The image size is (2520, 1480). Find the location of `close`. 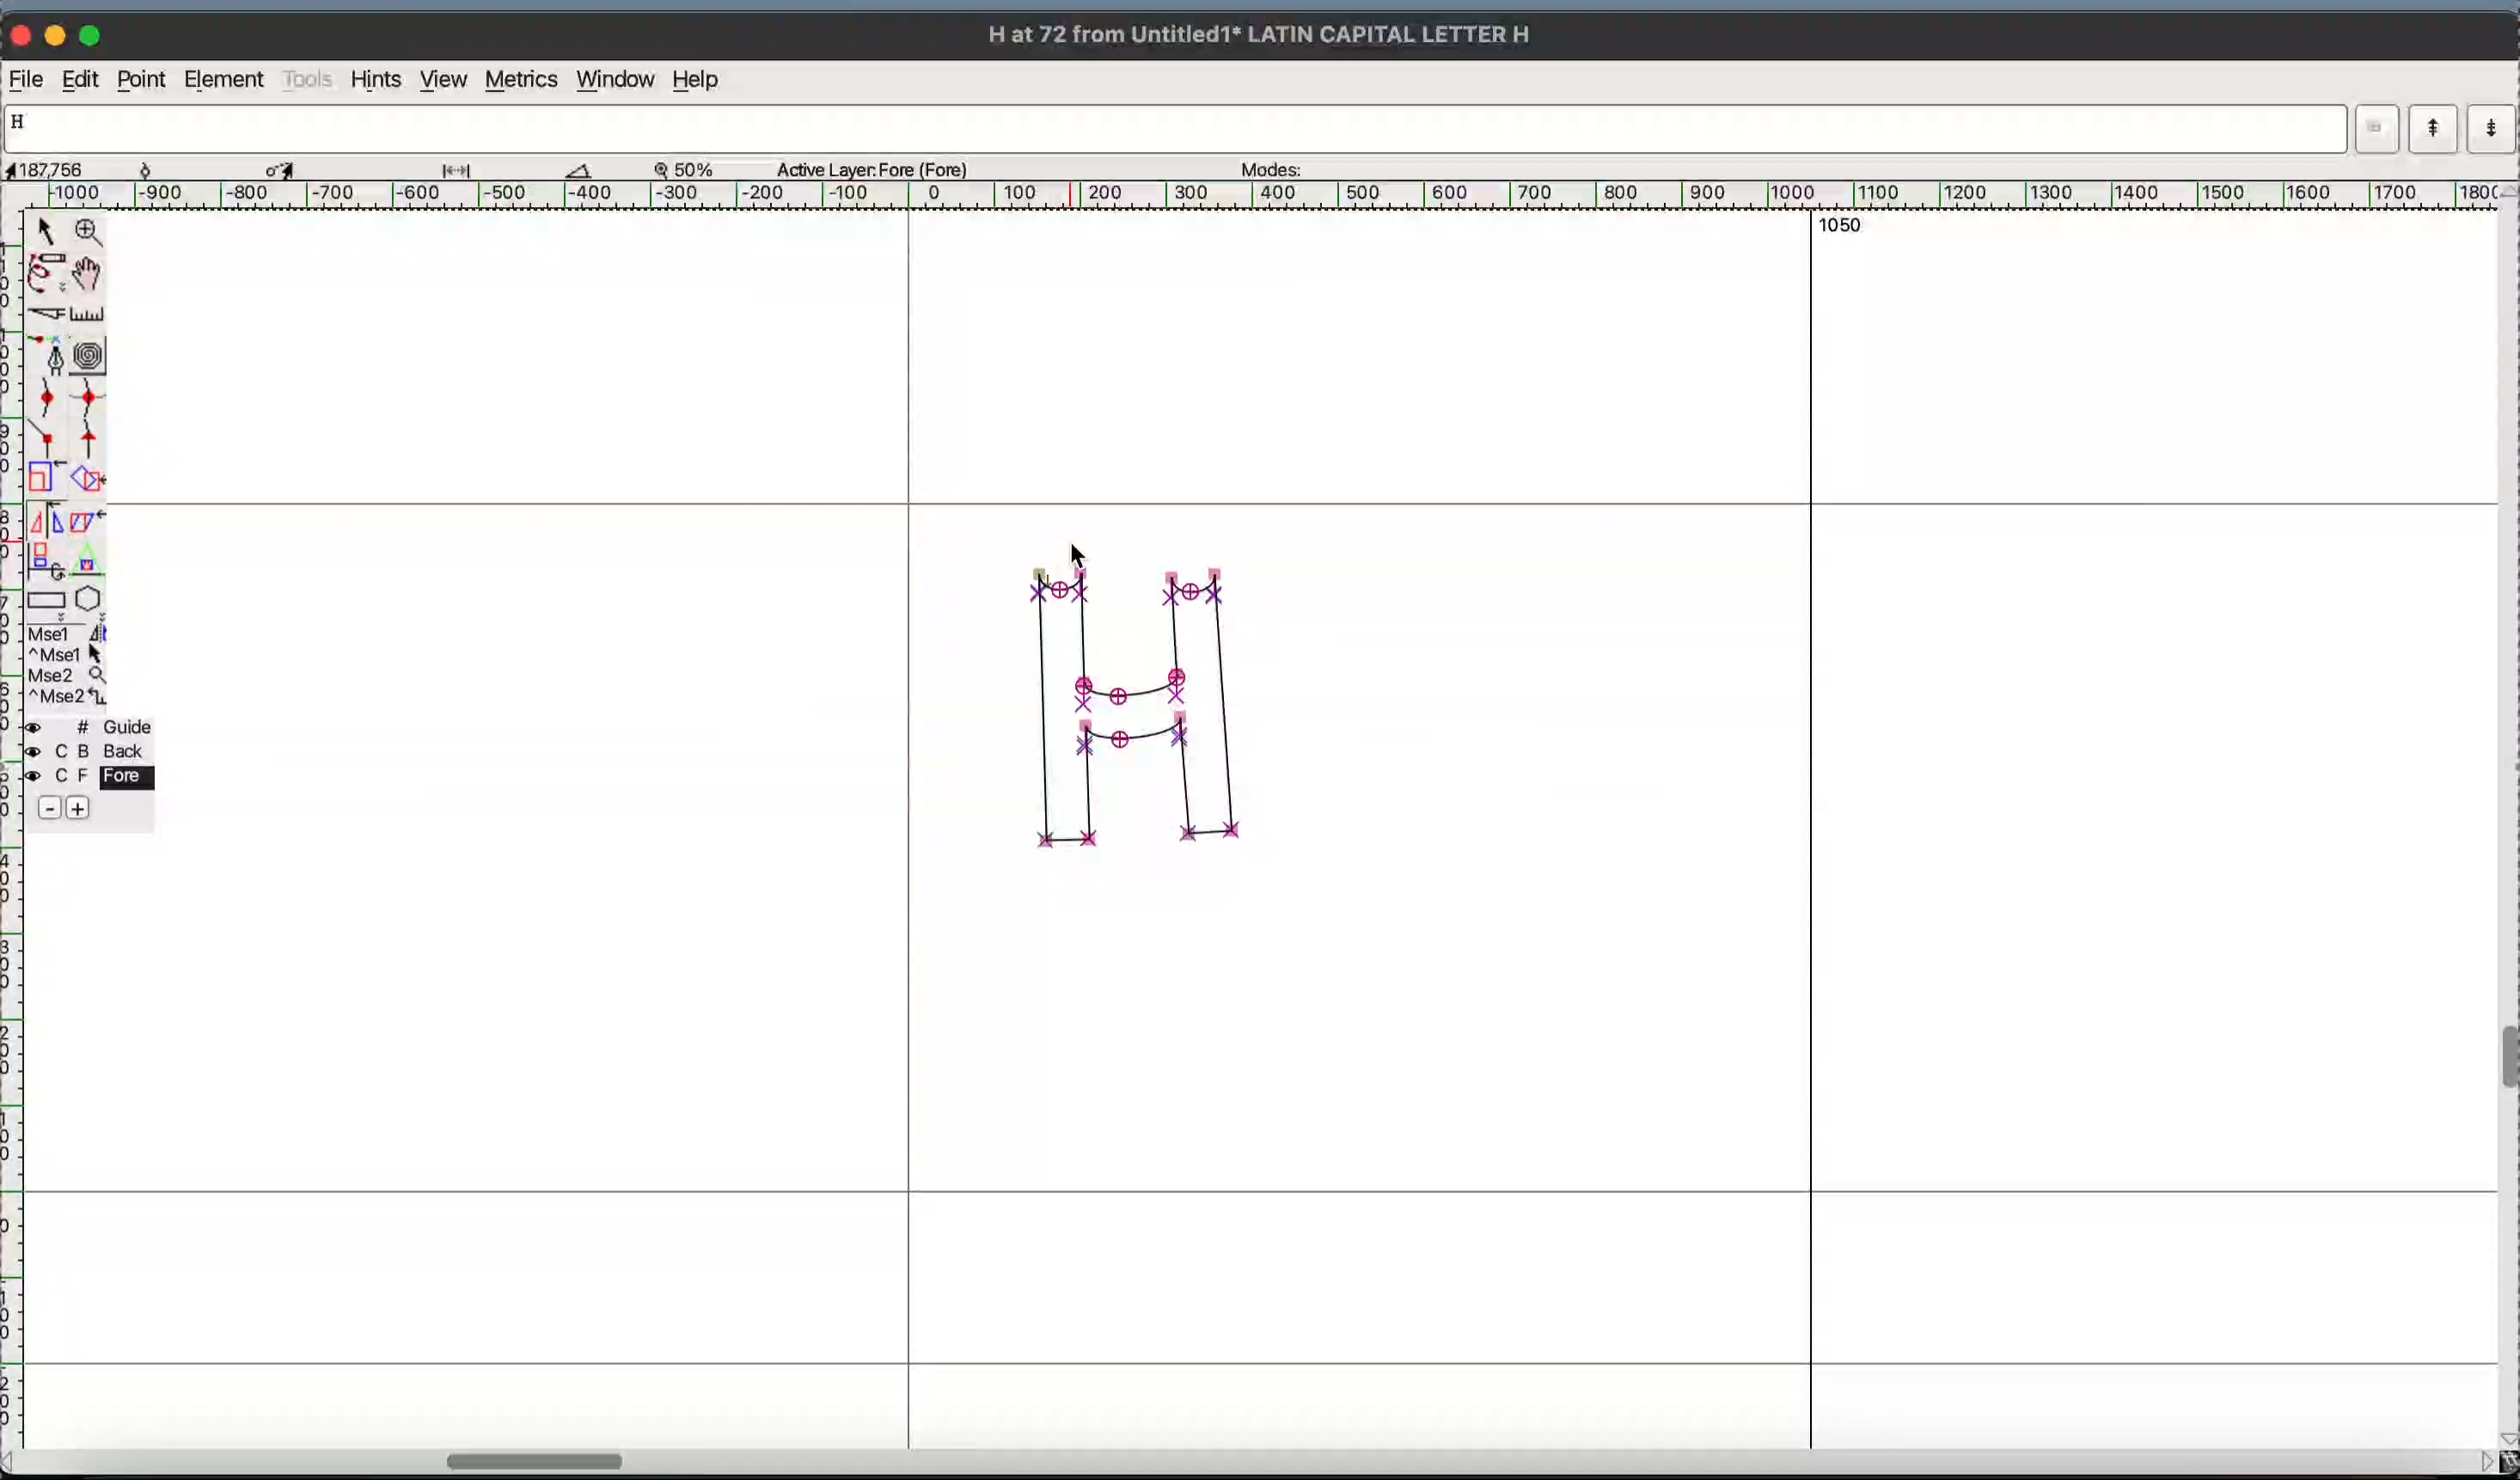

close is located at coordinates (21, 32).